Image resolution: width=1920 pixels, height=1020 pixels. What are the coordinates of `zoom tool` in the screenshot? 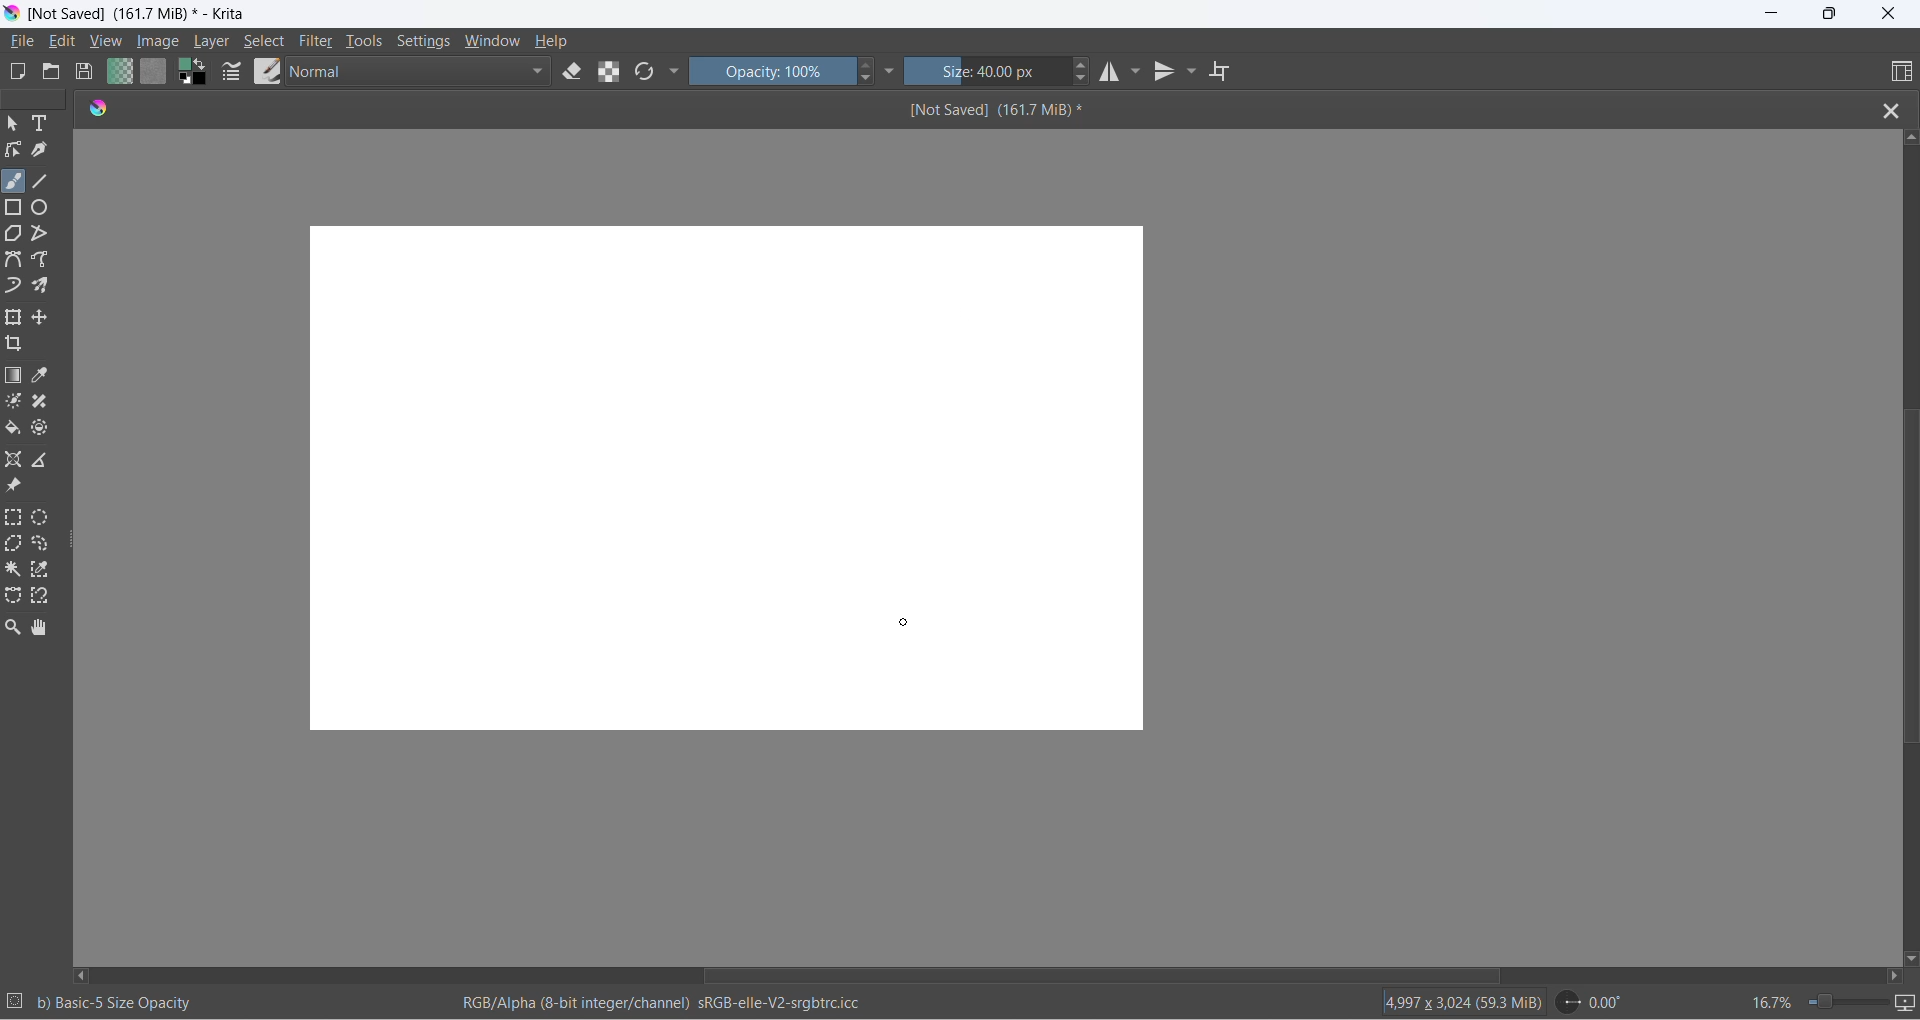 It's located at (16, 627).